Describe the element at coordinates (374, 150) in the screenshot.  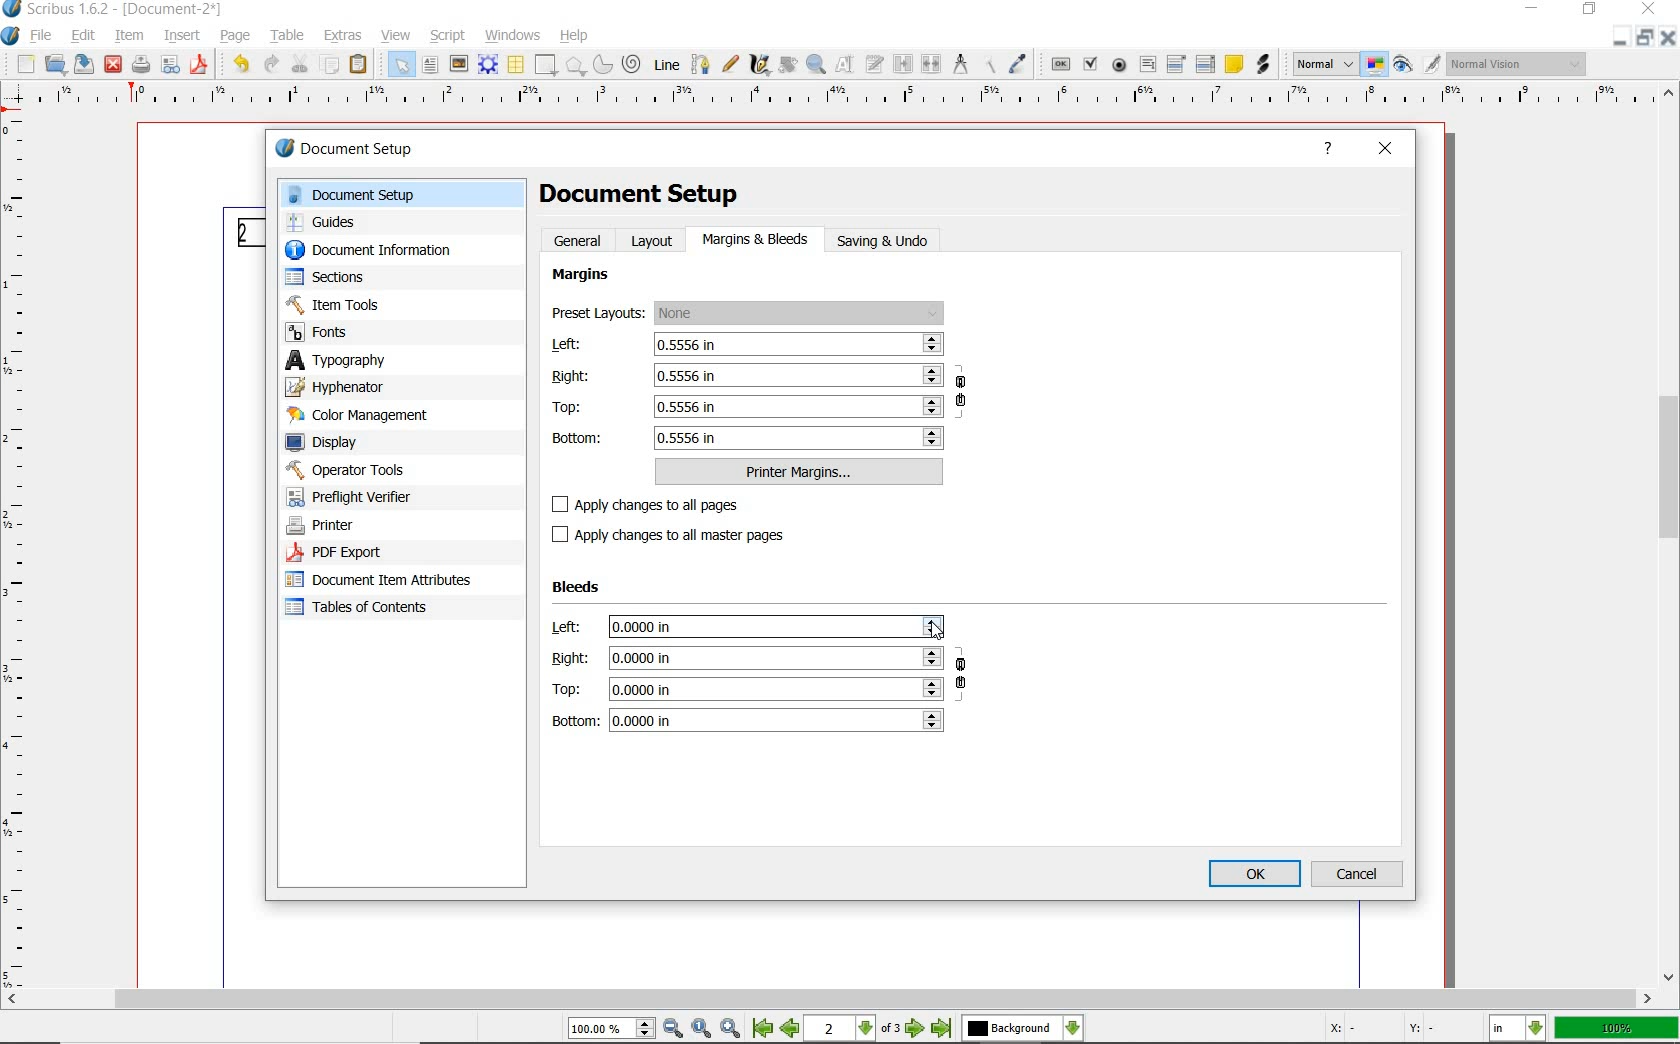
I see `document setup` at that location.